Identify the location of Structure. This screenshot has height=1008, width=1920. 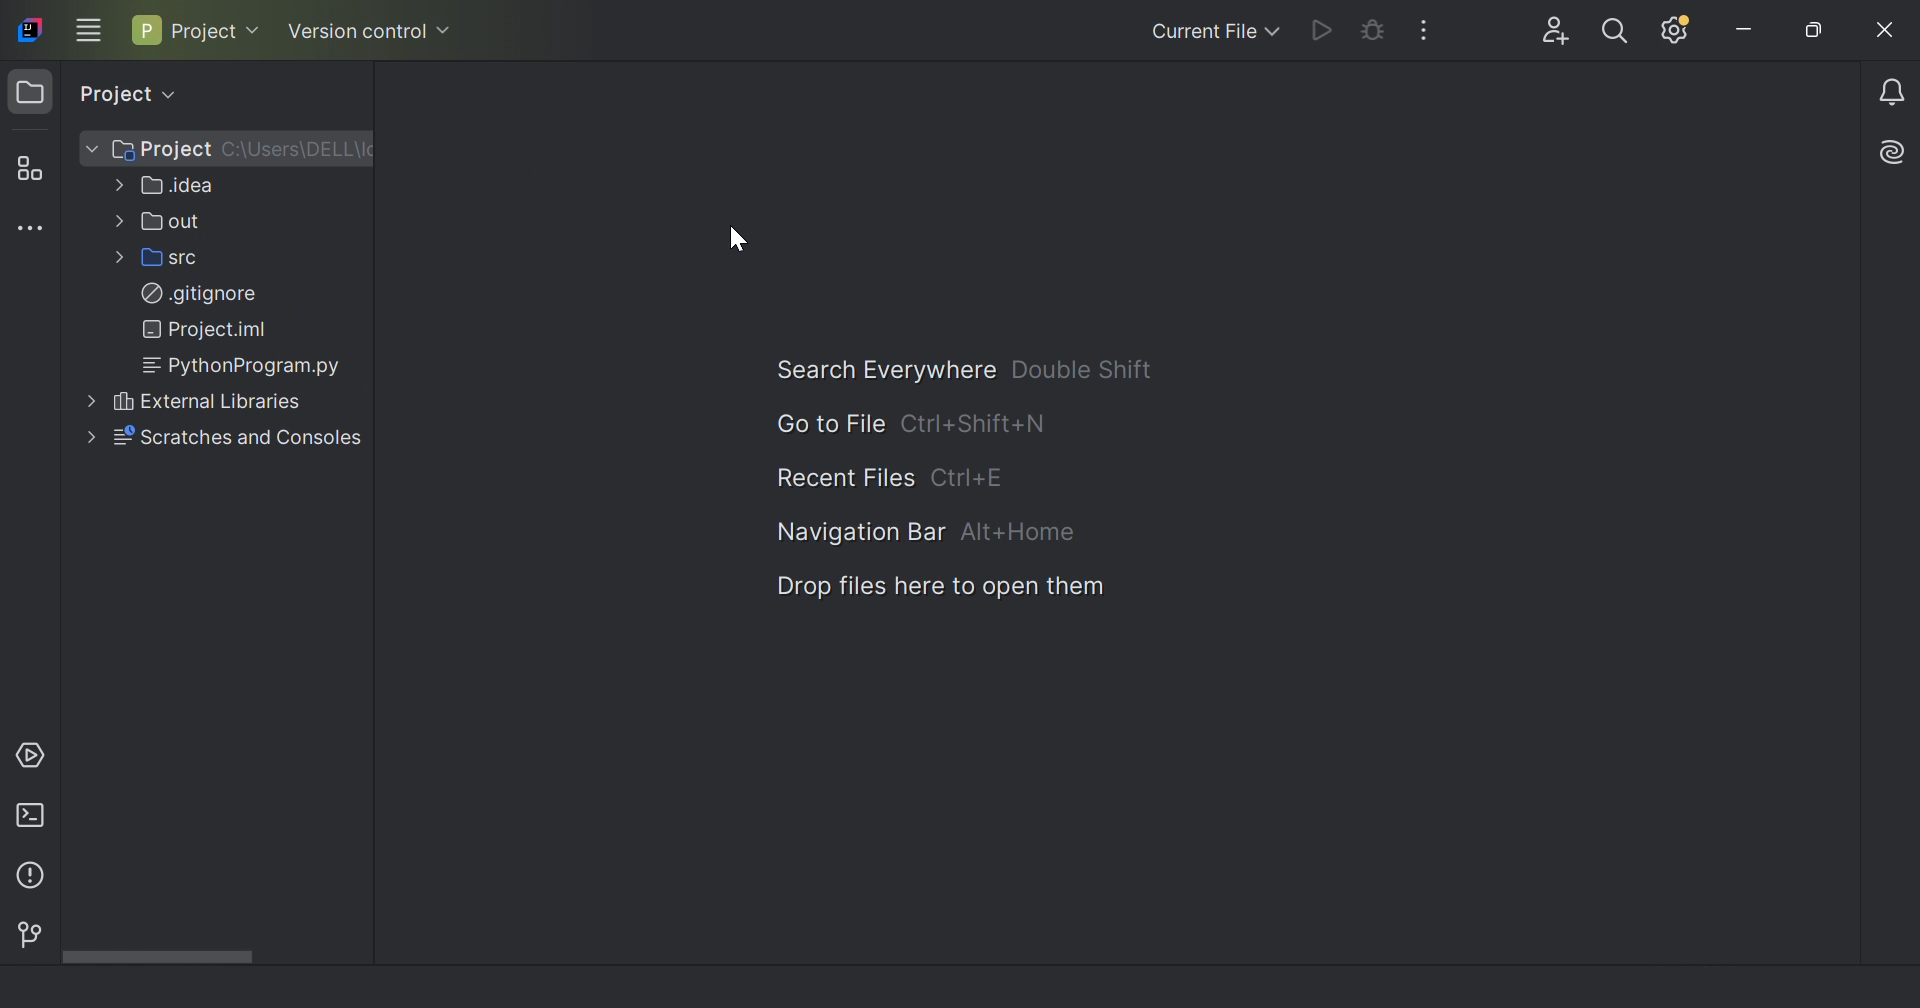
(30, 170).